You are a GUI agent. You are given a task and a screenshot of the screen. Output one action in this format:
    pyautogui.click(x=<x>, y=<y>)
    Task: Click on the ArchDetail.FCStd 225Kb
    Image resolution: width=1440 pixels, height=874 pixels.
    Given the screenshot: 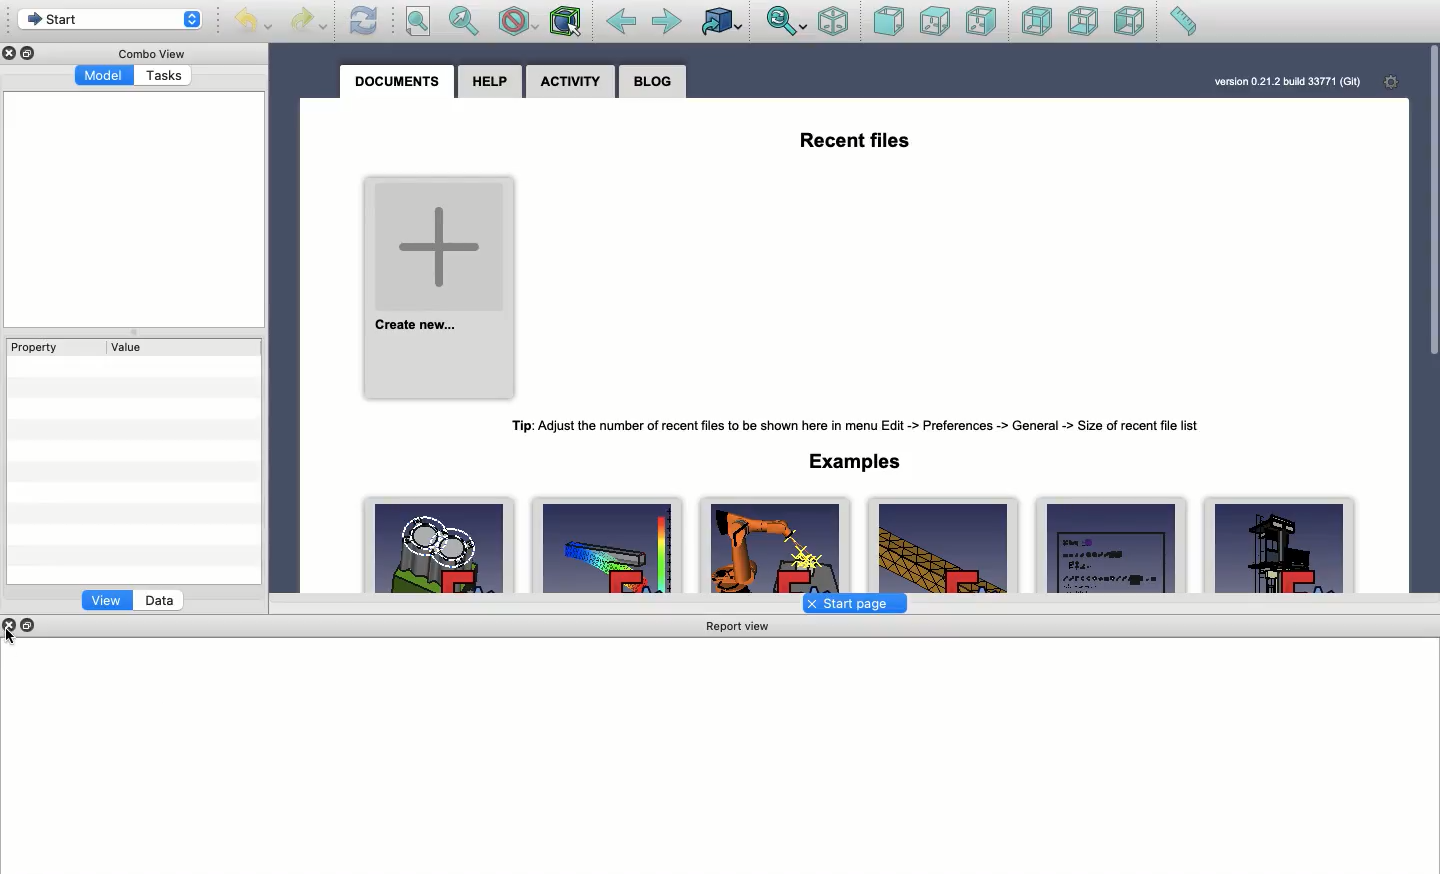 What is the action you would take?
    pyautogui.click(x=1281, y=546)
    